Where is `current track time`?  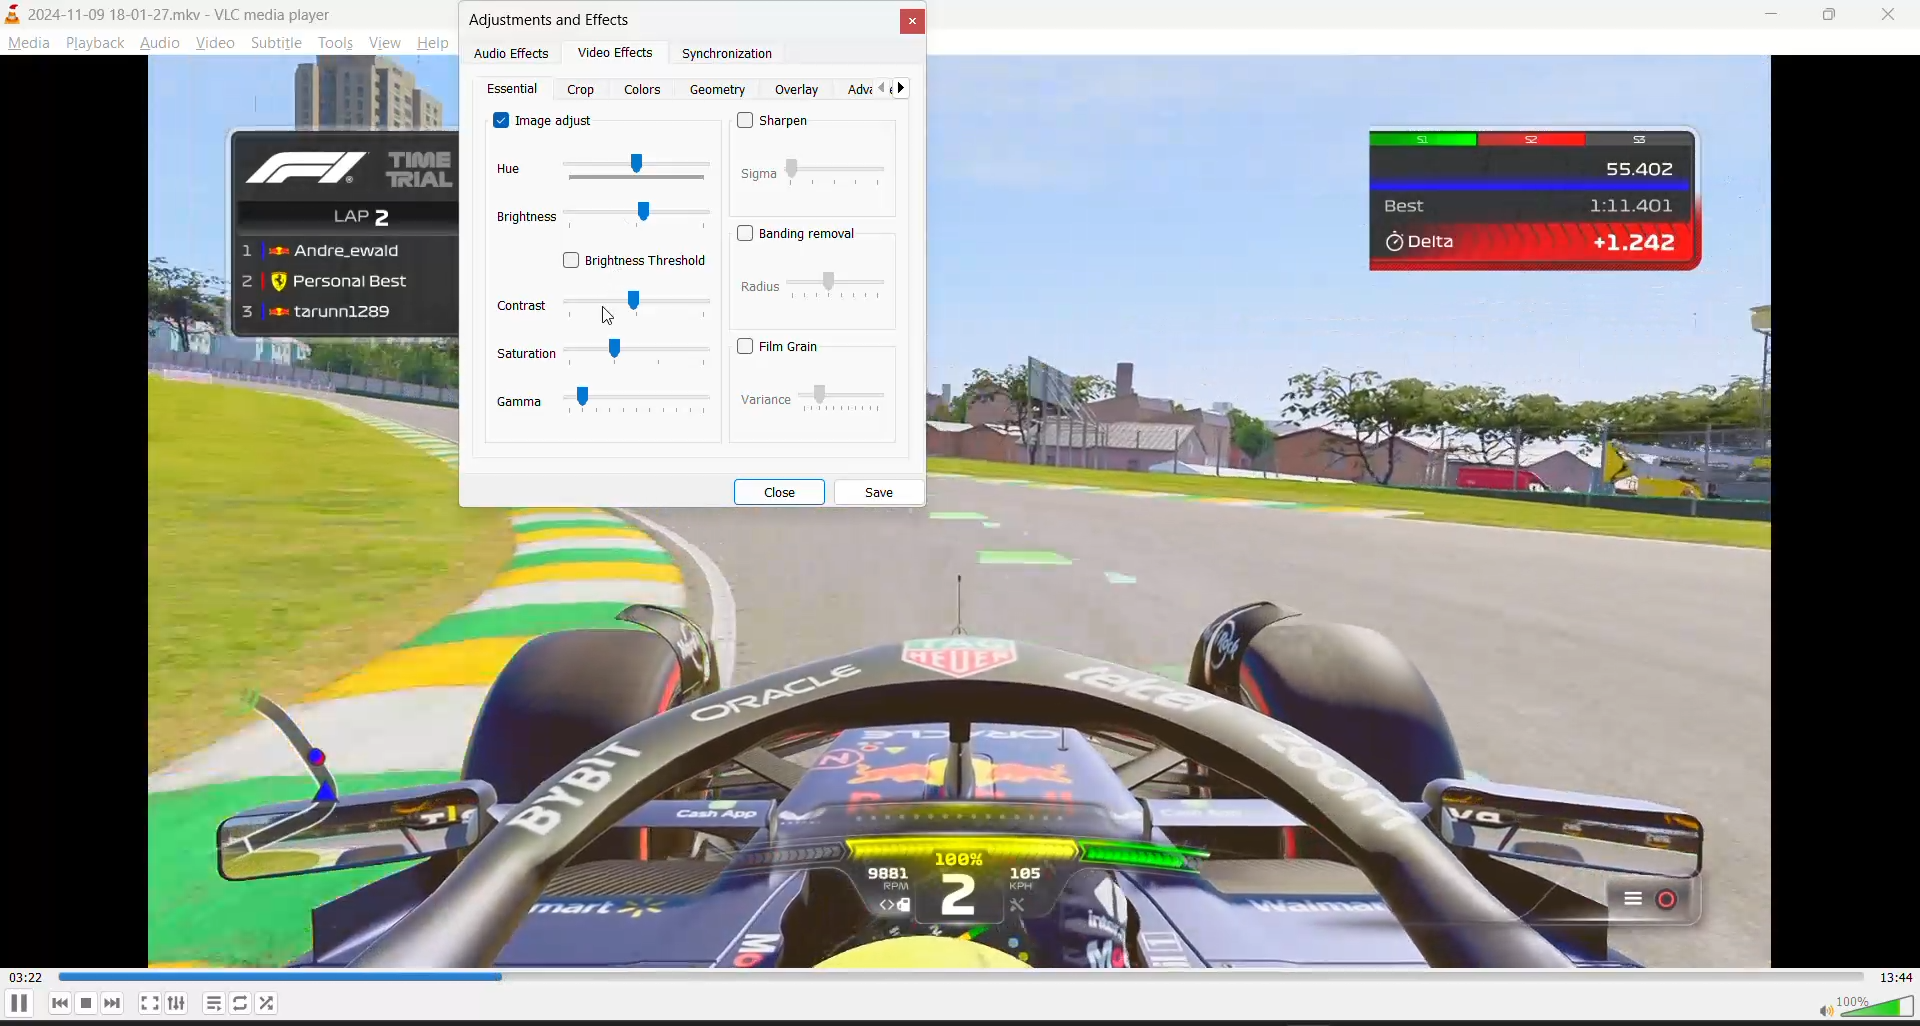 current track time is located at coordinates (25, 978).